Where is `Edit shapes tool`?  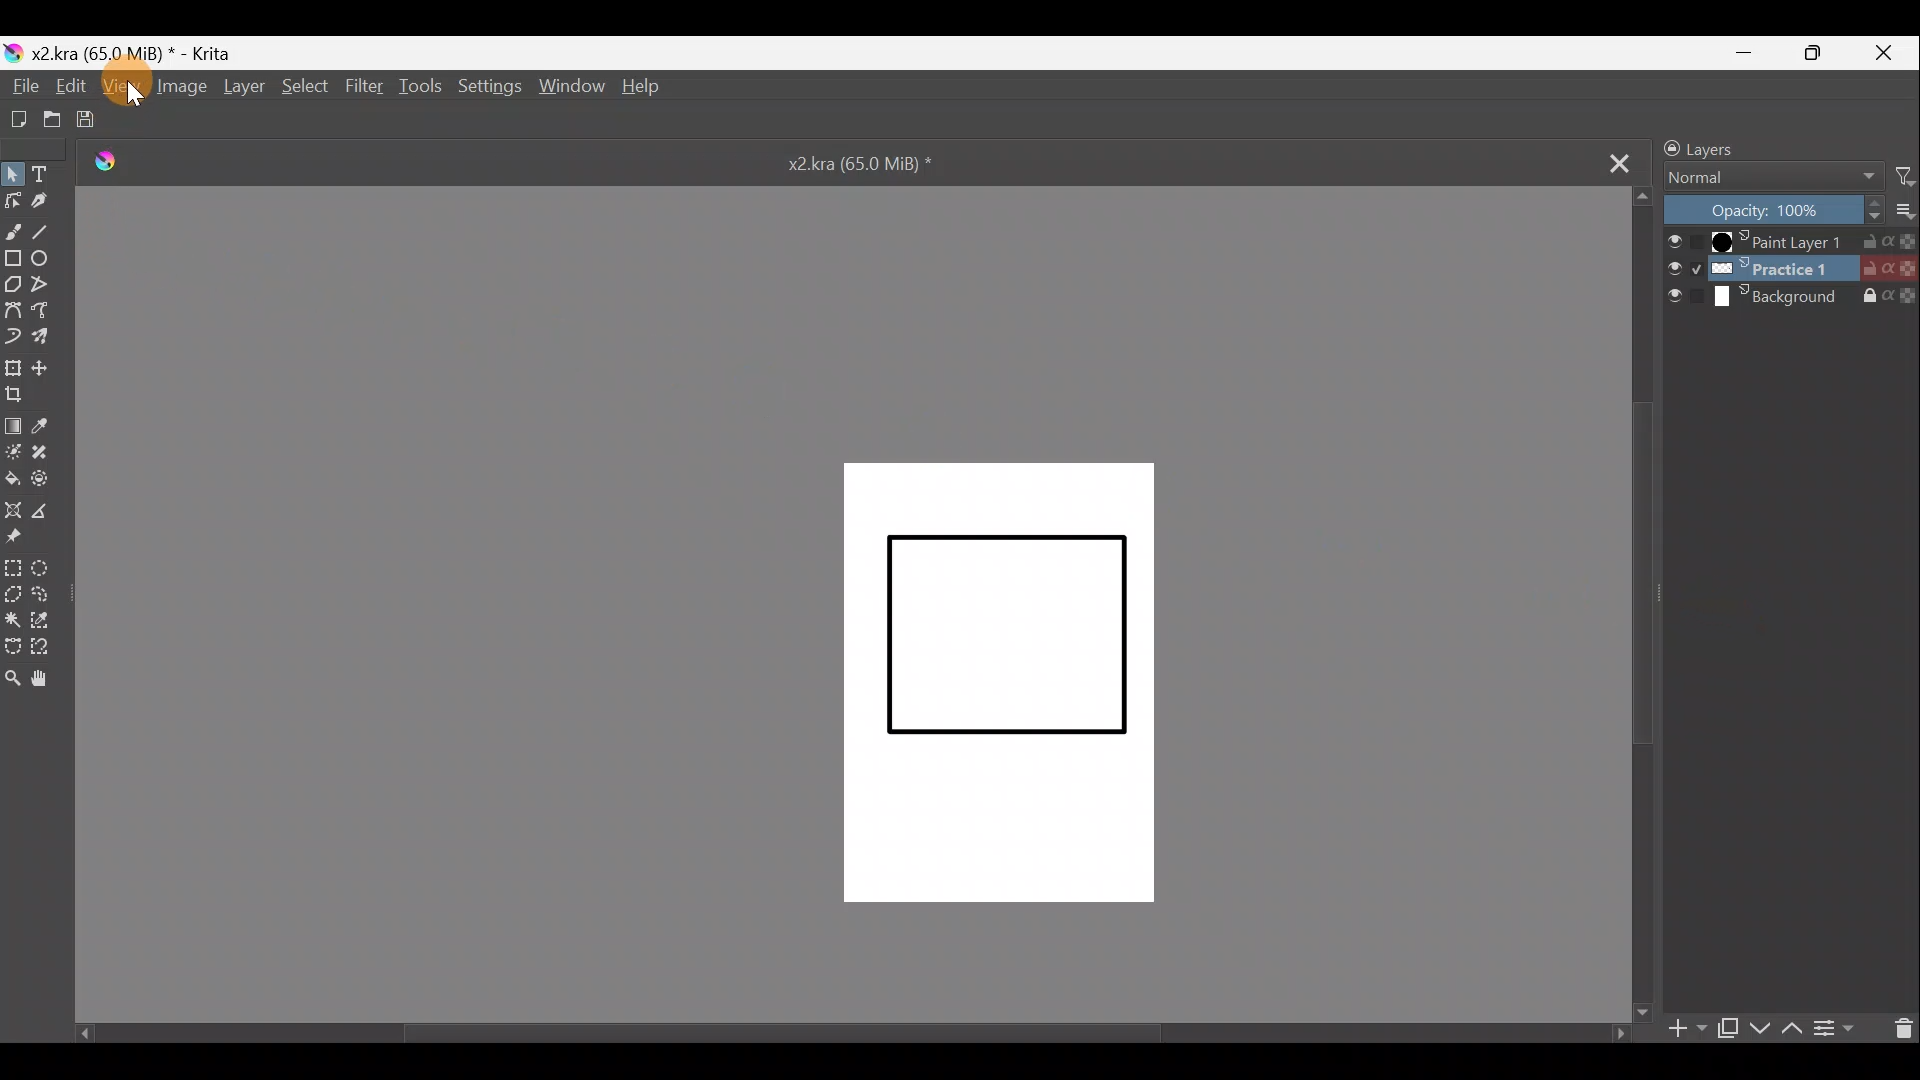
Edit shapes tool is located at coordinates (14, 200).